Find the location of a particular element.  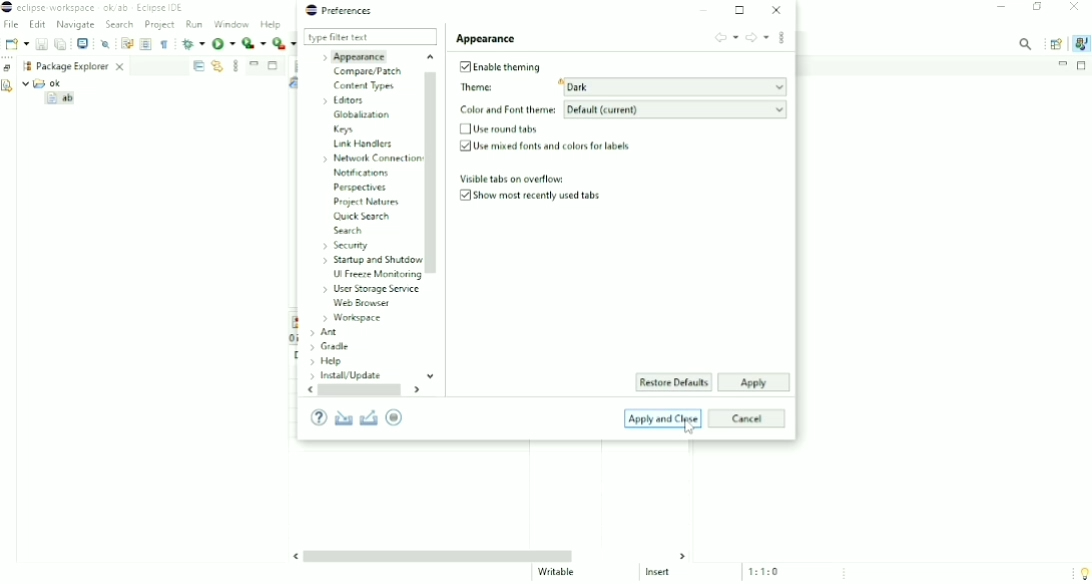

Workspace is located at coordinates (352, 318).